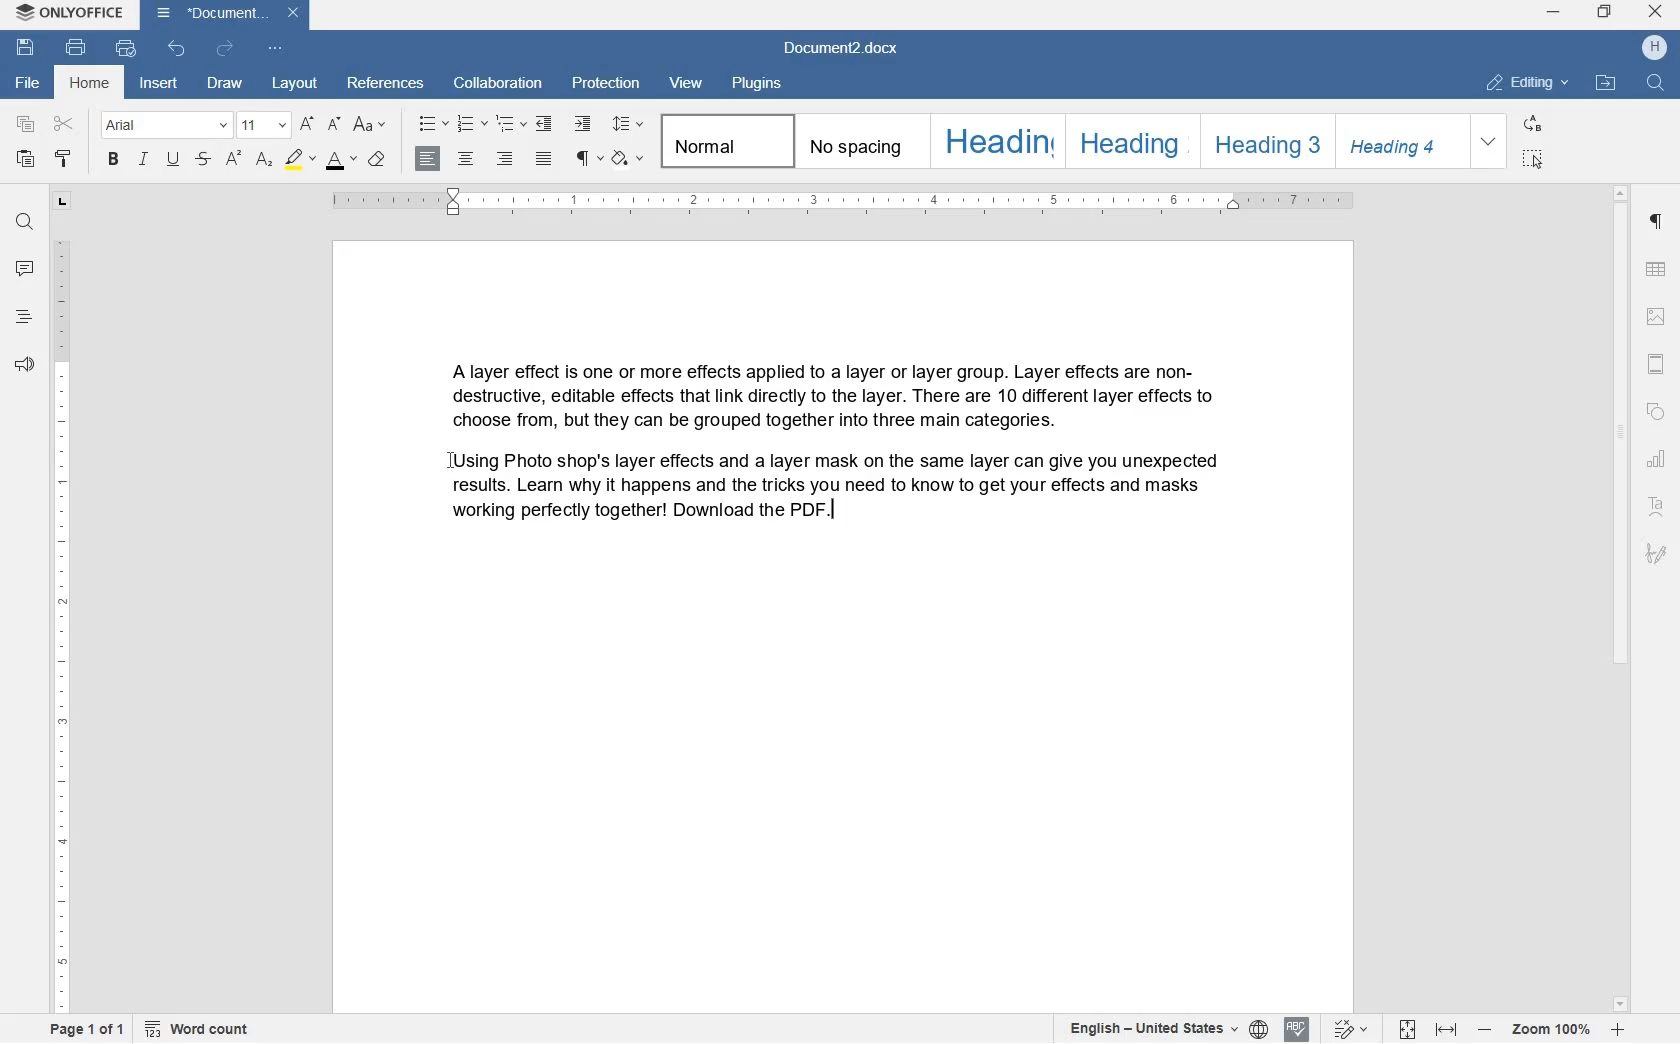  I want to click on SHADING, so click(630, 157).